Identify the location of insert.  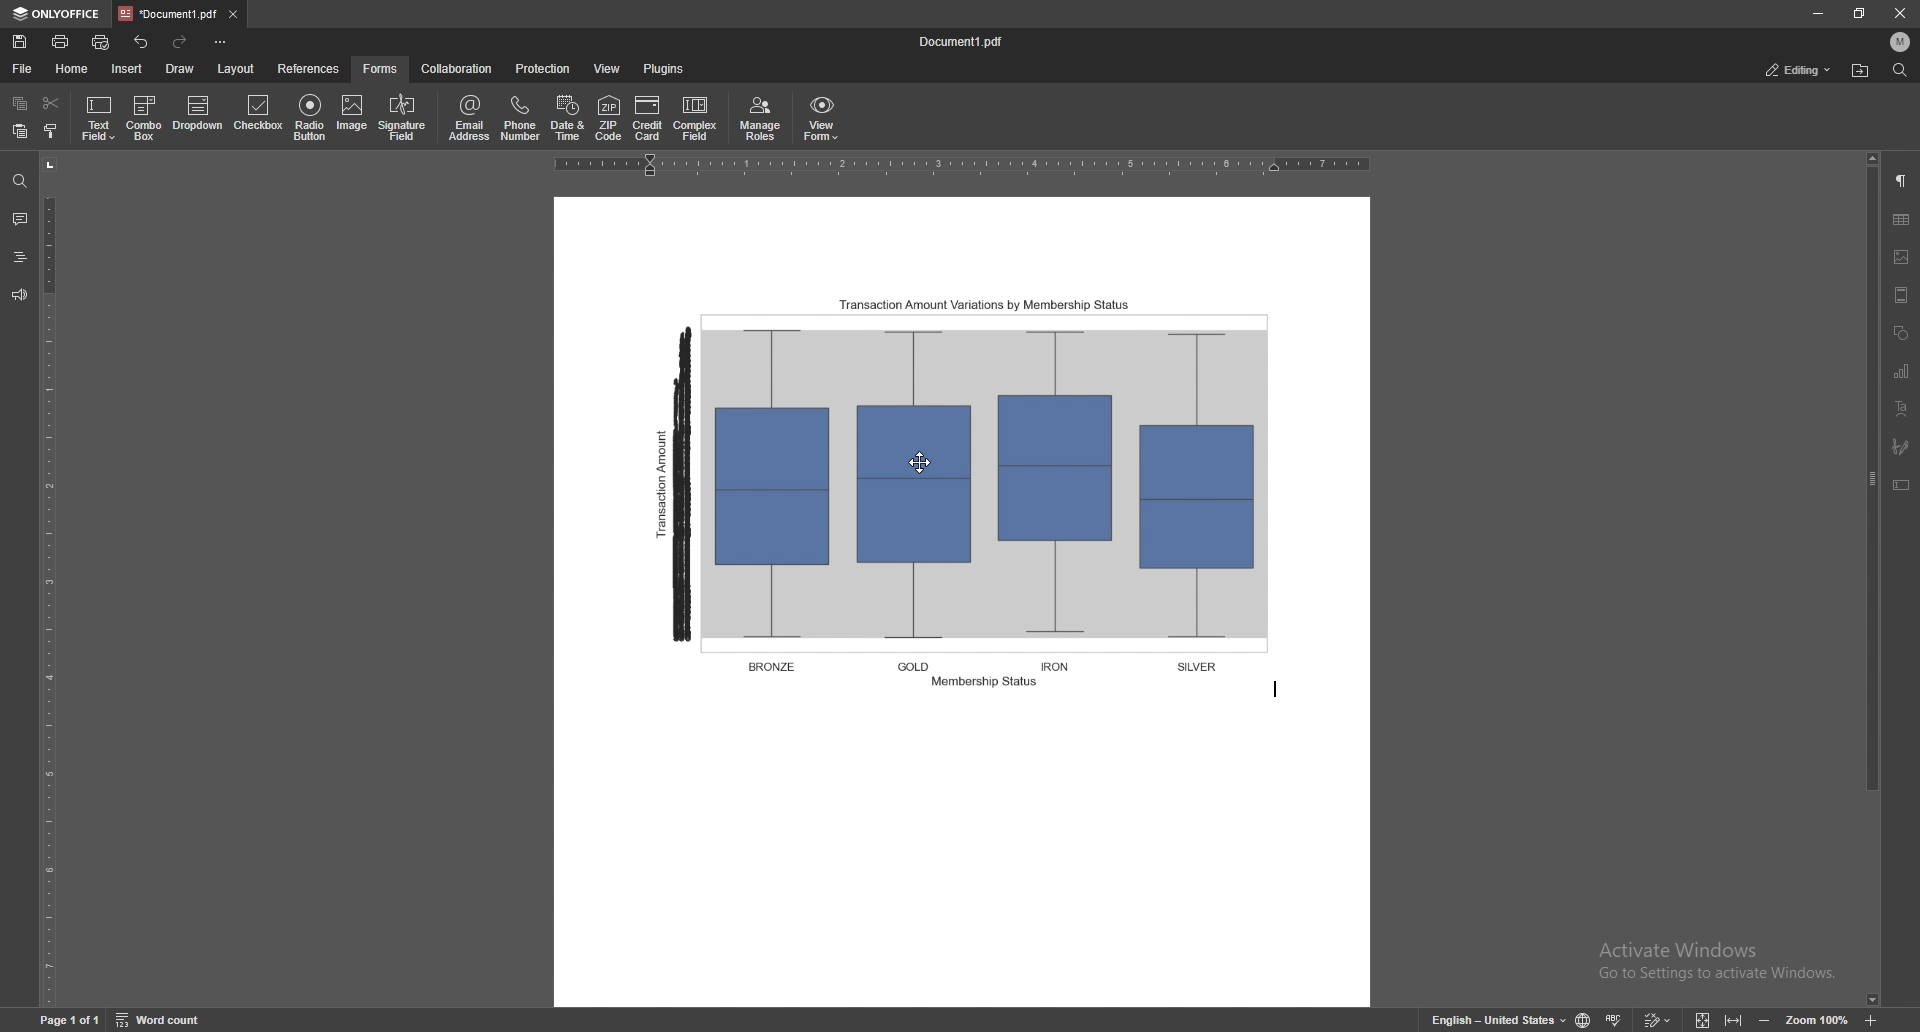
(127, 69).